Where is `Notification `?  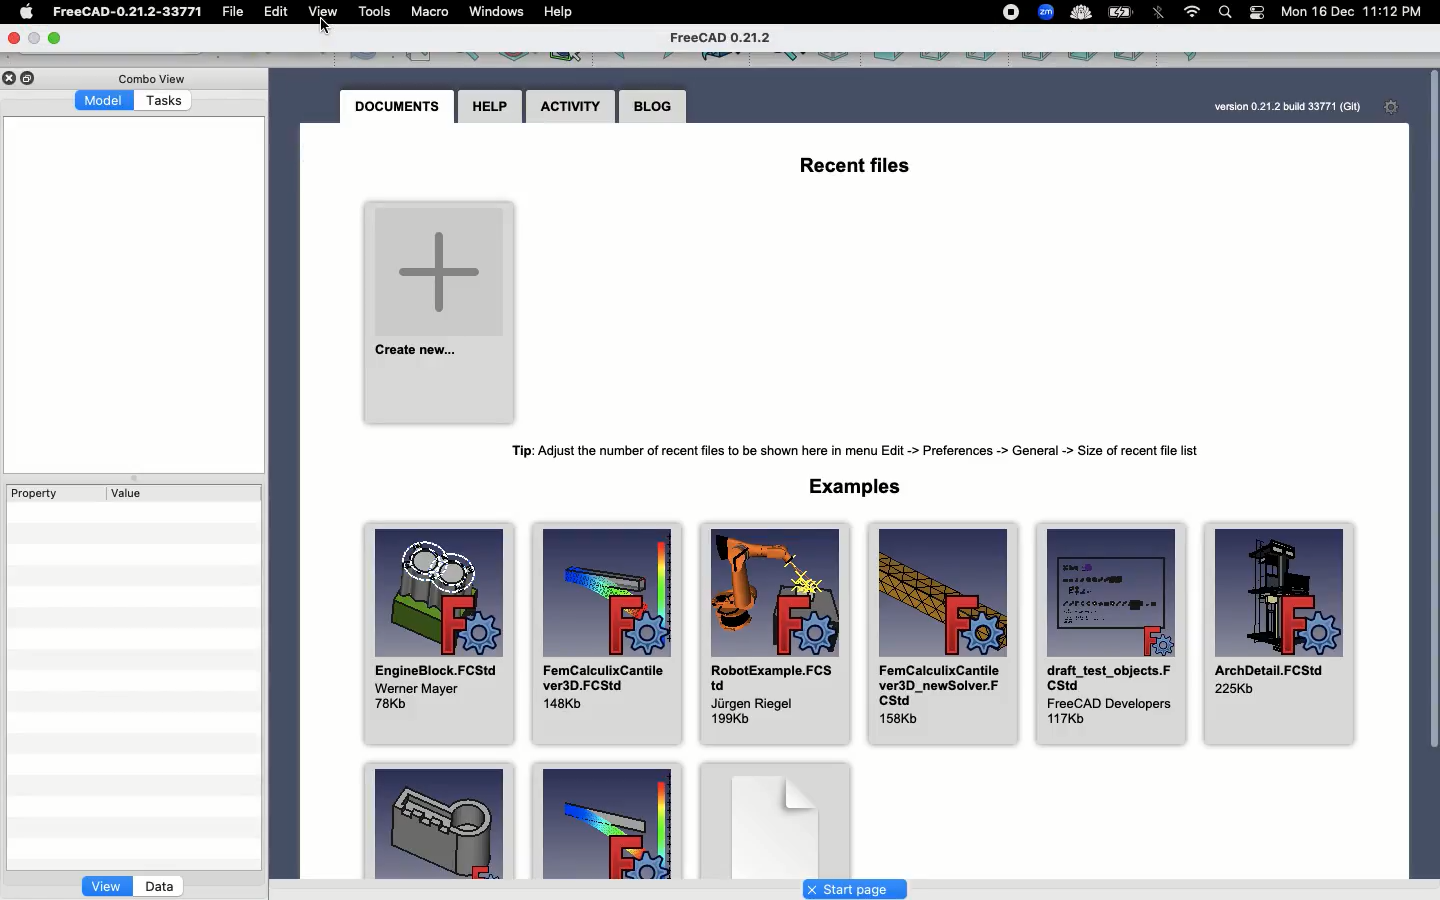
Notification  is located at coordinates (1258, 16).